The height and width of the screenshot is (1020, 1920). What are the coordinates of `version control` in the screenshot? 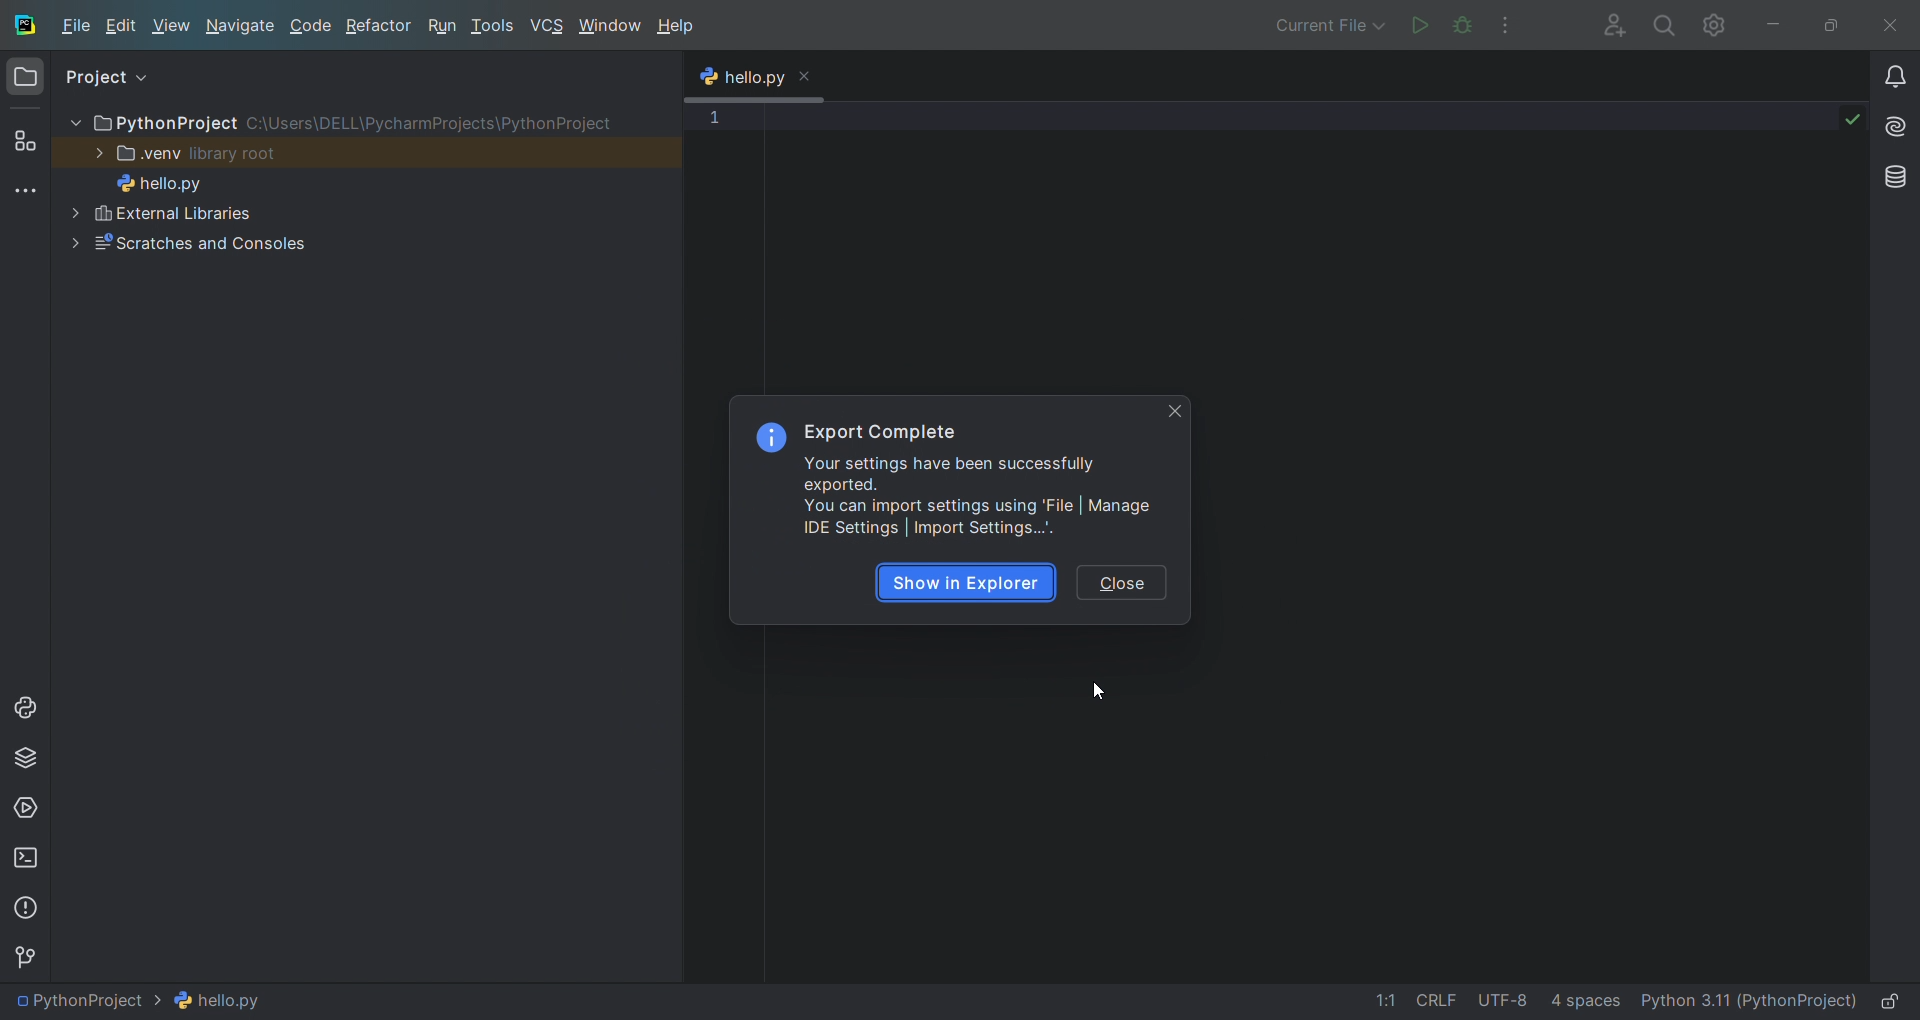 It's located at (34, 961).